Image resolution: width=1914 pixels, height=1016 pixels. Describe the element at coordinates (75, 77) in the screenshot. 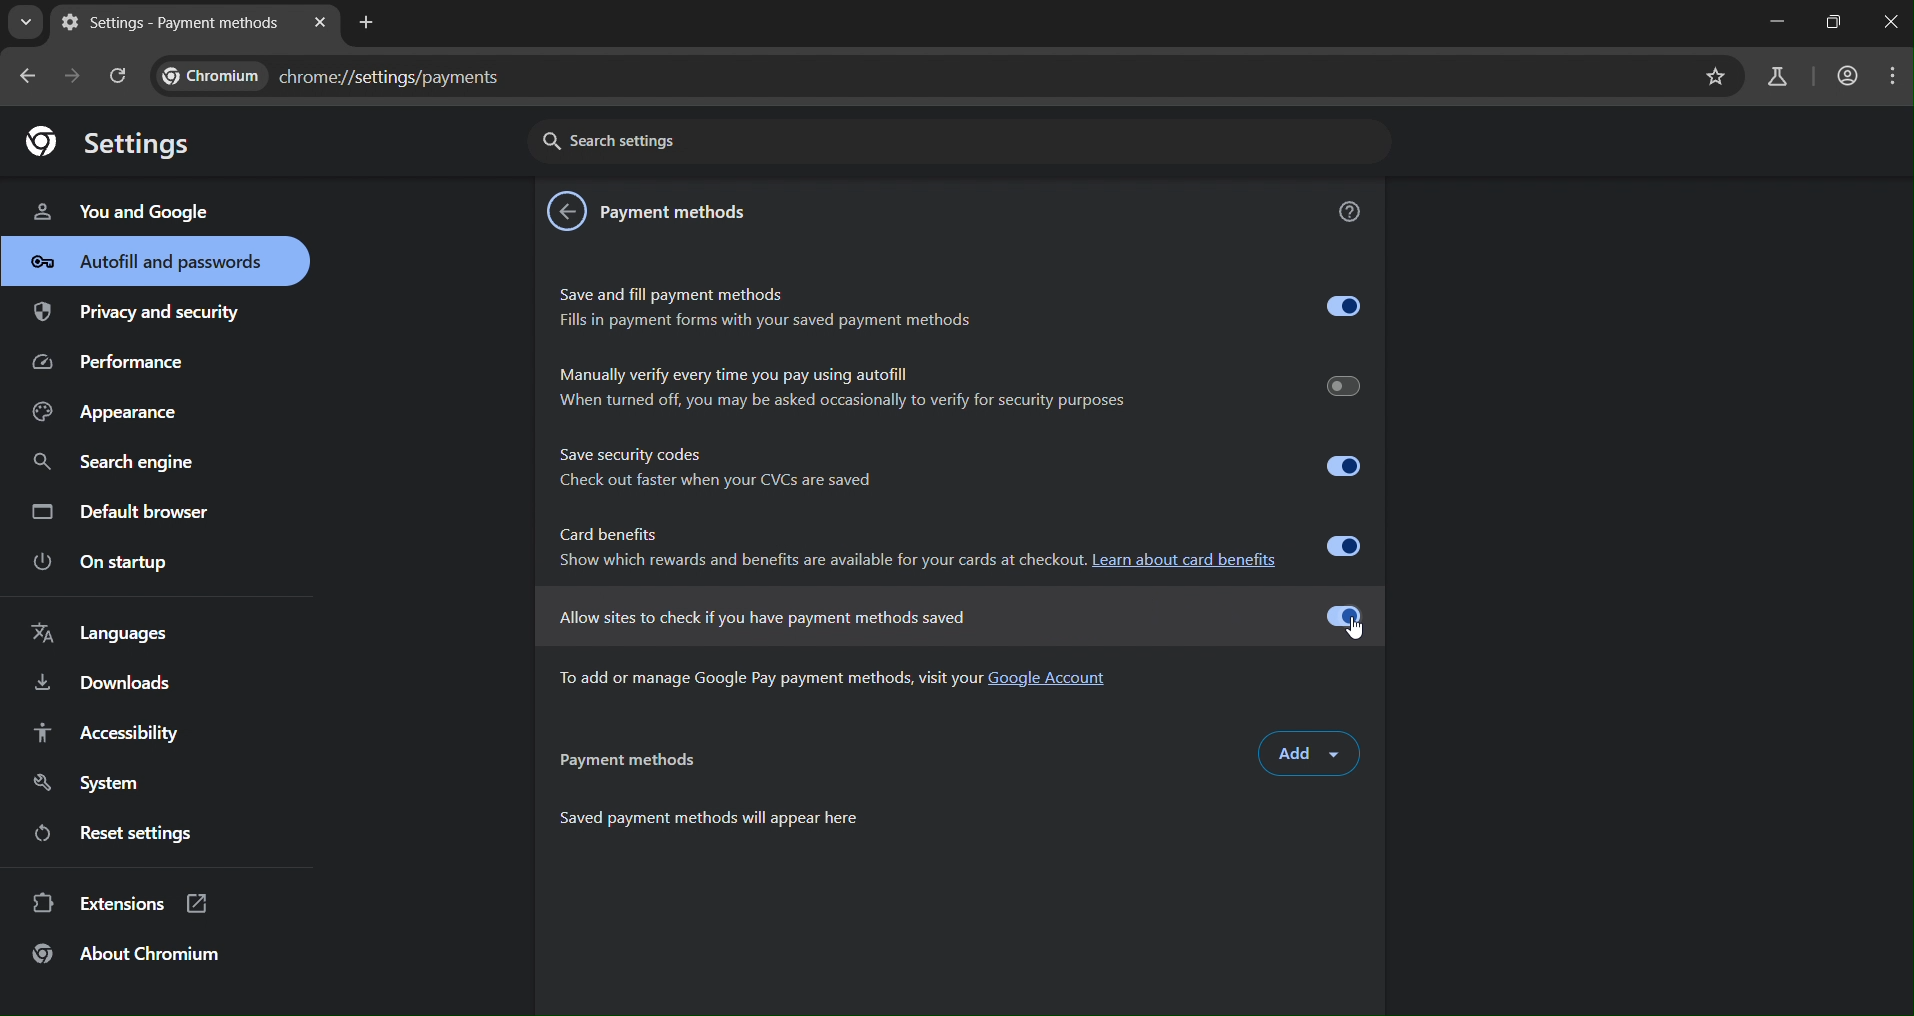

I see `go forward one page` at that location.